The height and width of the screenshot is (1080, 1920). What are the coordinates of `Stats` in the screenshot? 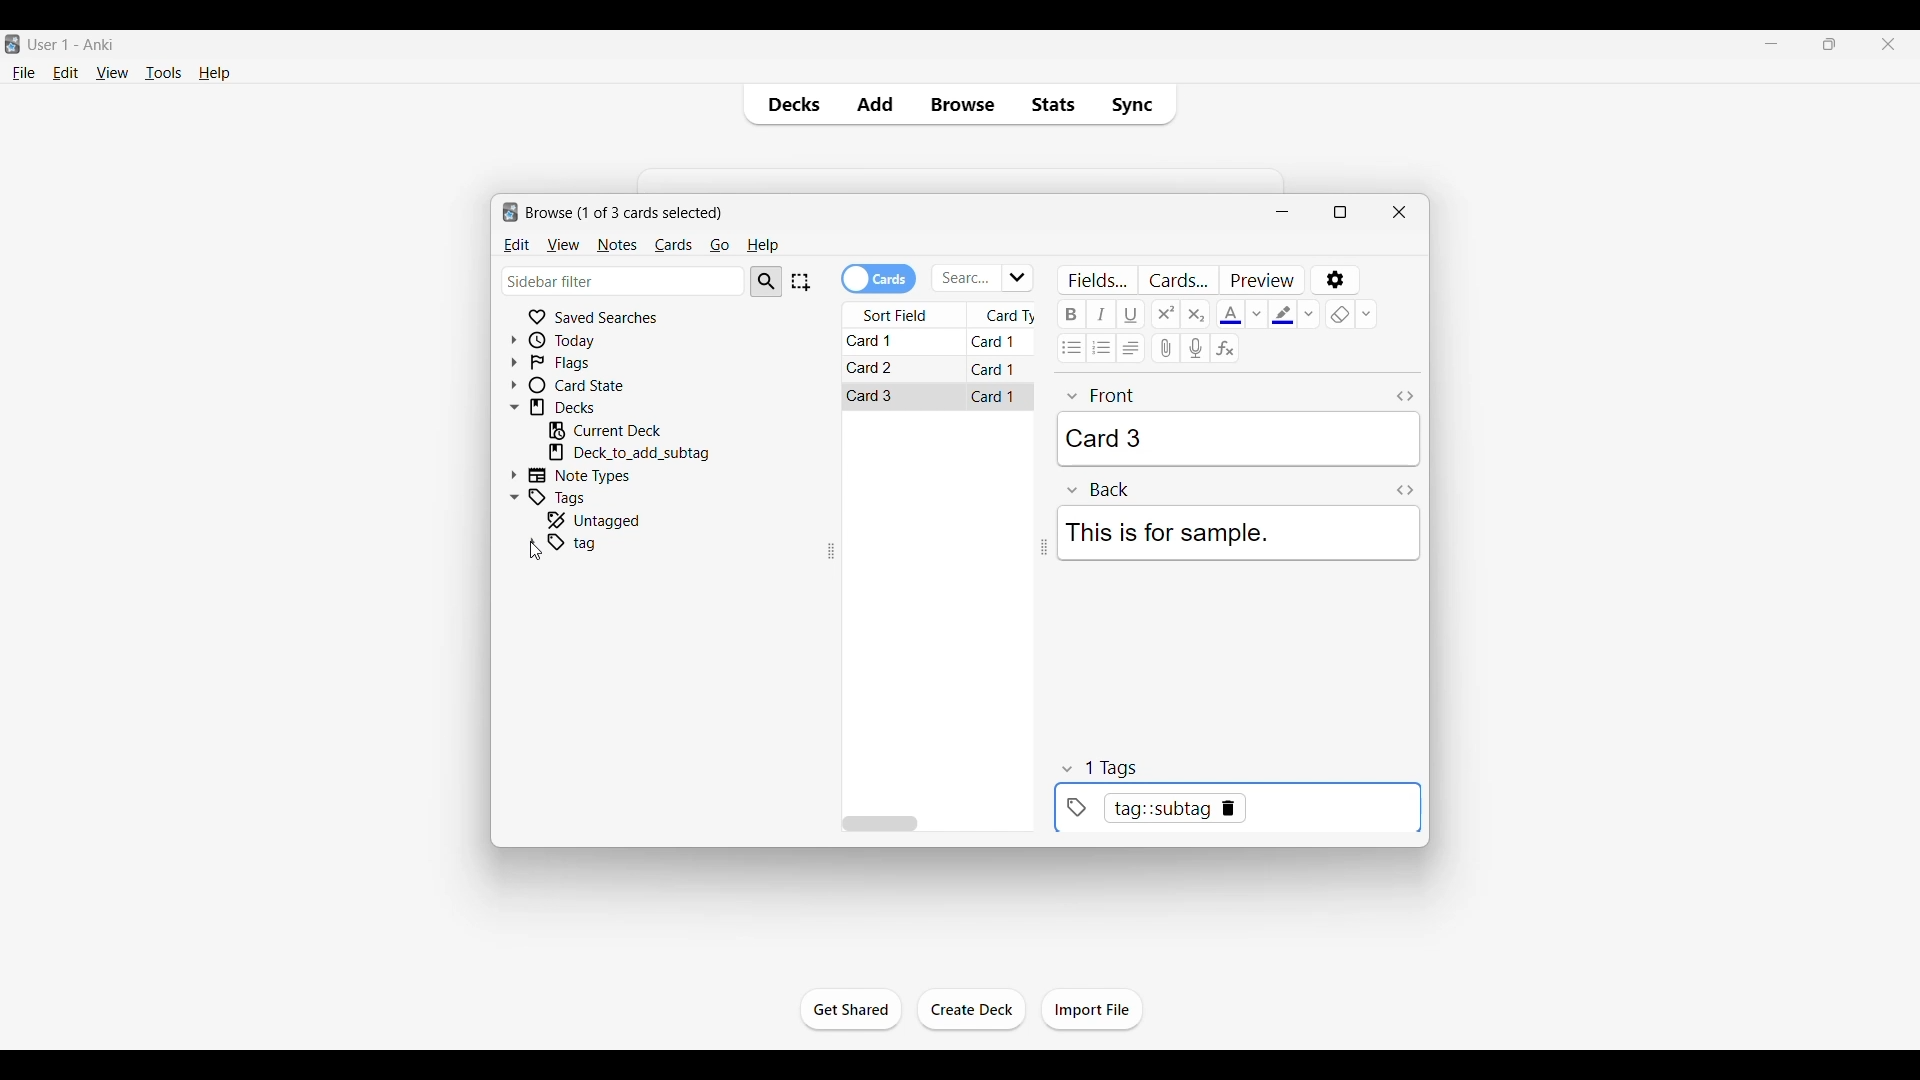 It's located at (1051, 104).